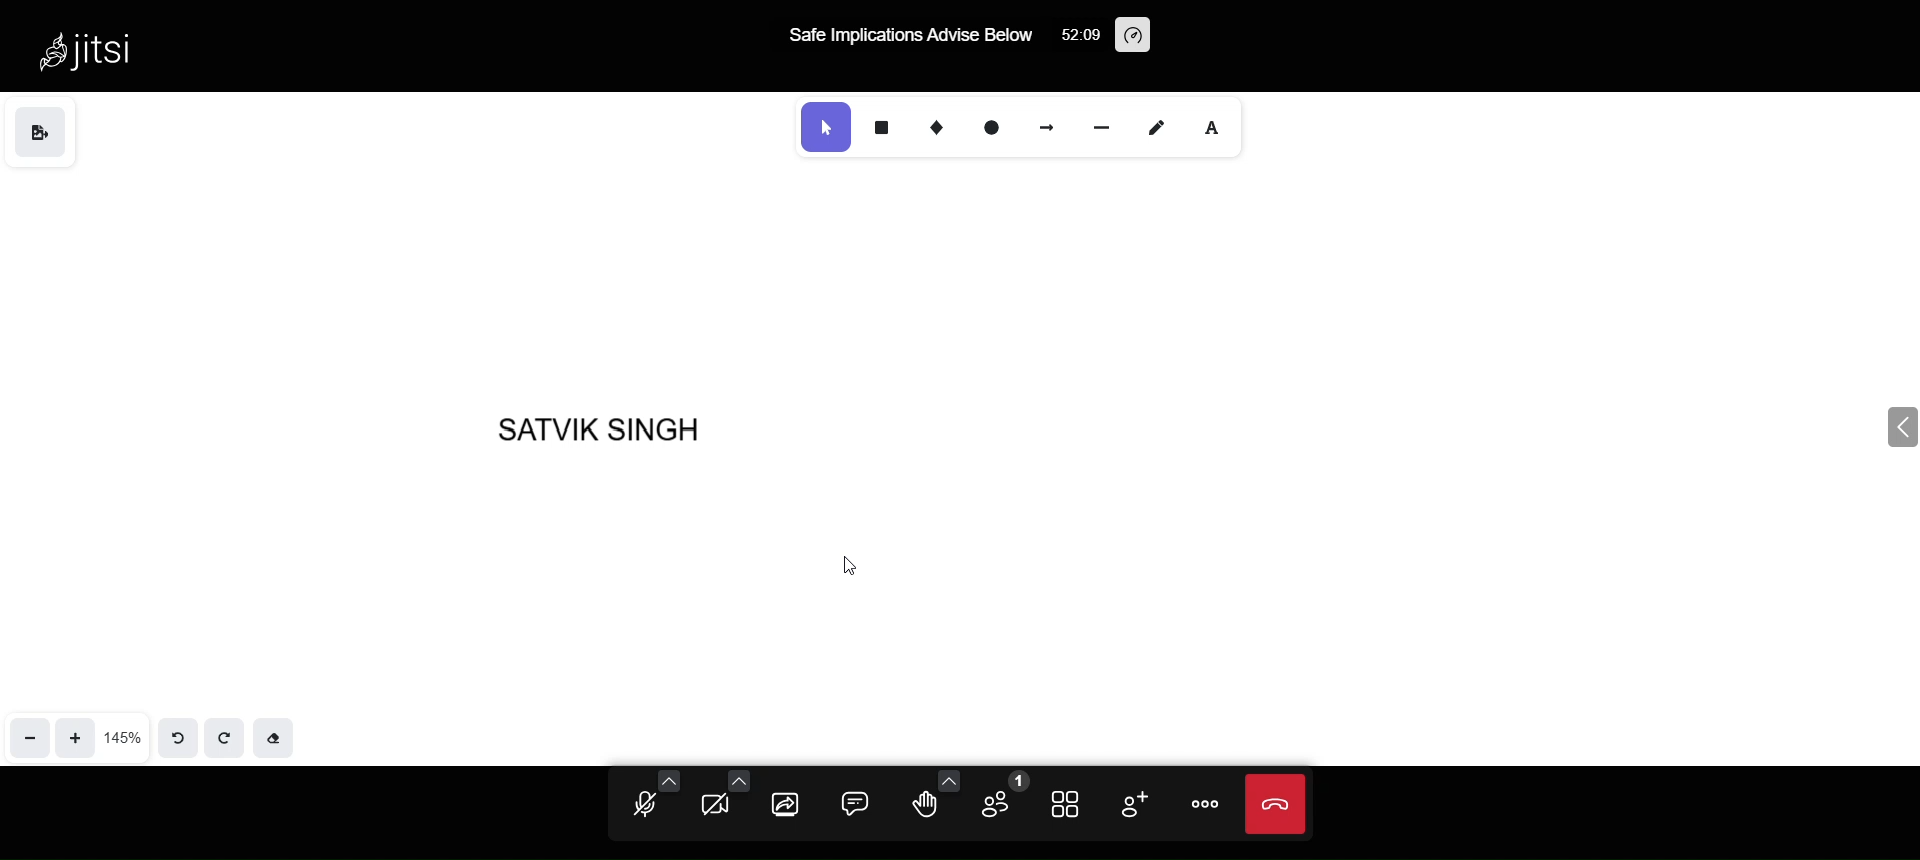  I want to click on redo, so click(228, 737).